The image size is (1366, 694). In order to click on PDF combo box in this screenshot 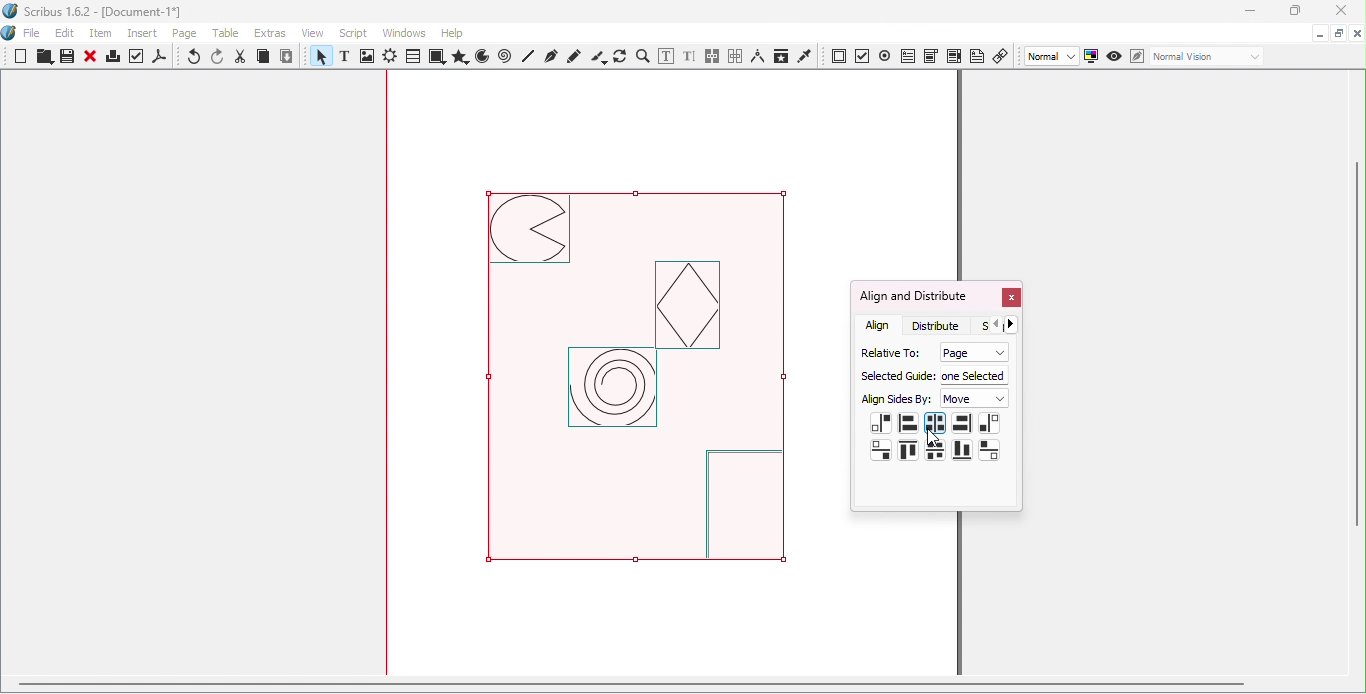, I will do `click(930, 56)`.